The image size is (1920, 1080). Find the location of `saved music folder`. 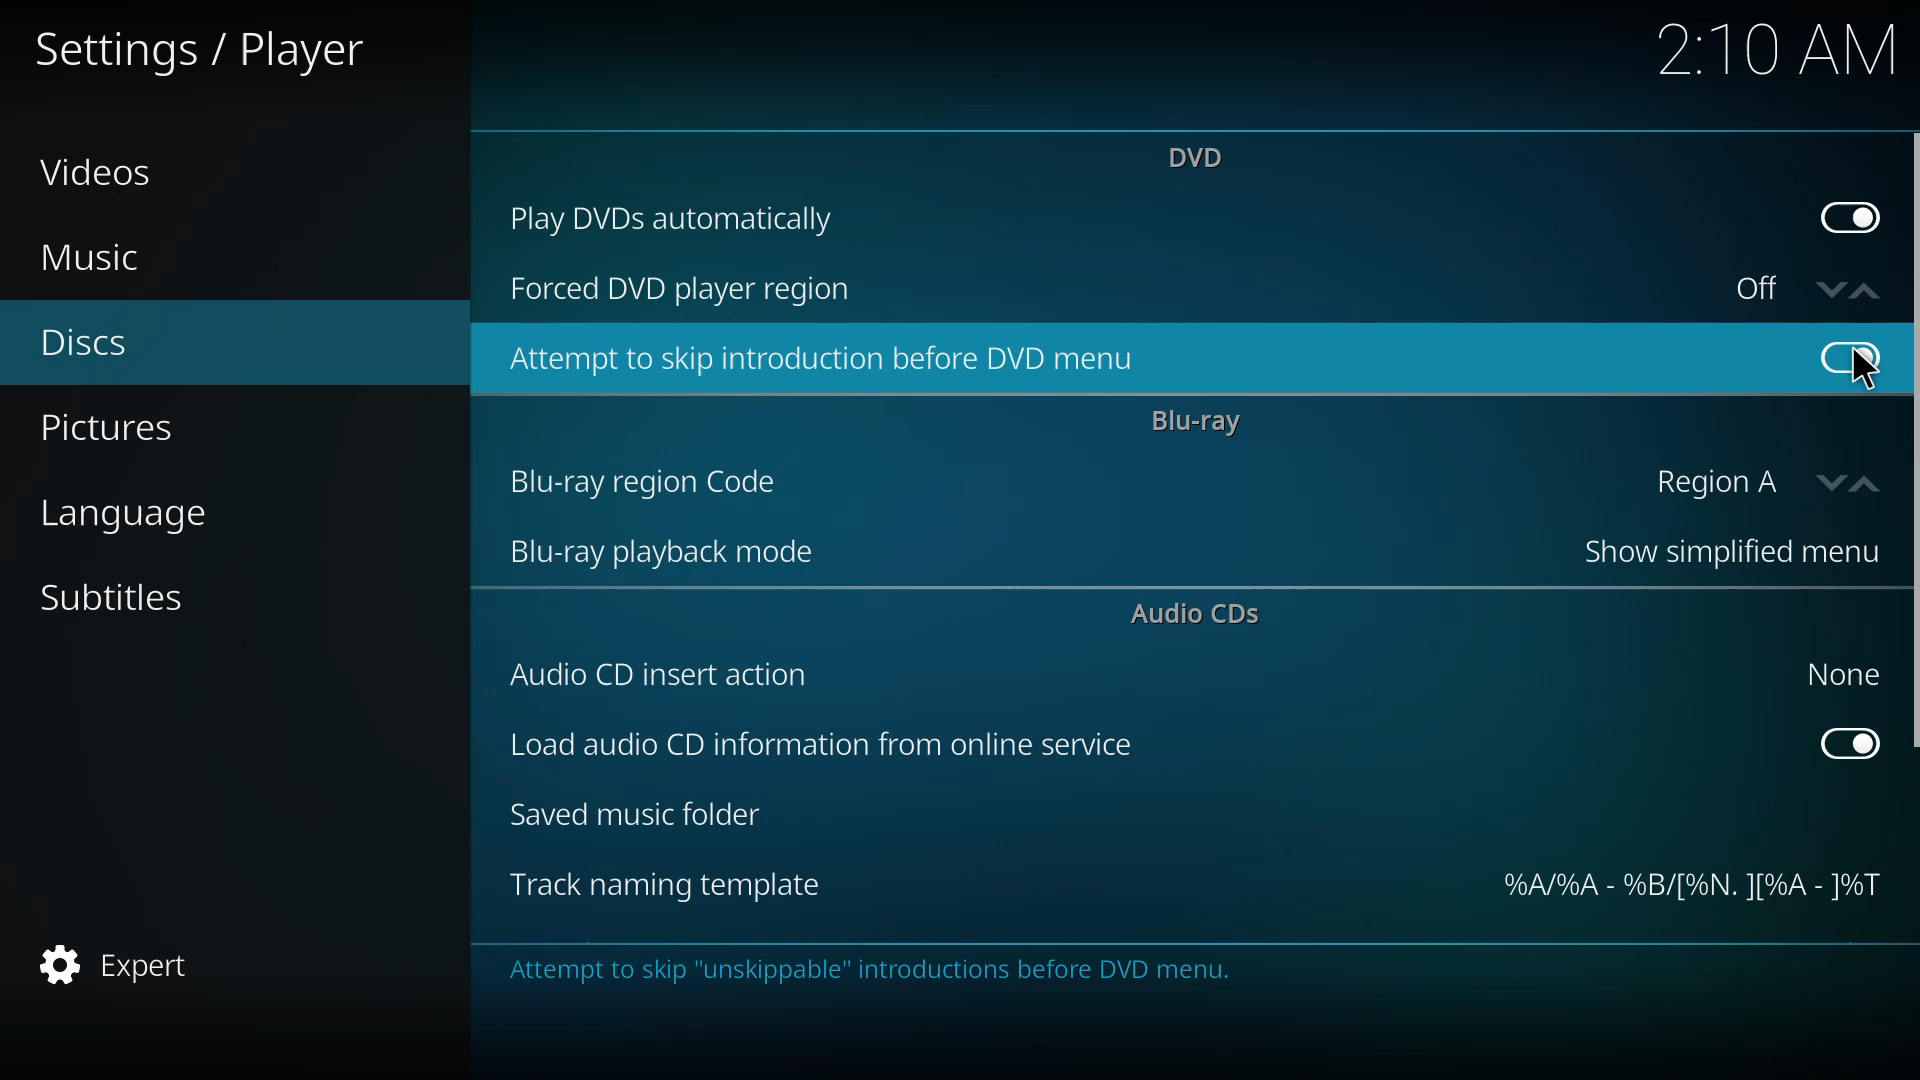

saved music folder is located at coordinates (634, 813).